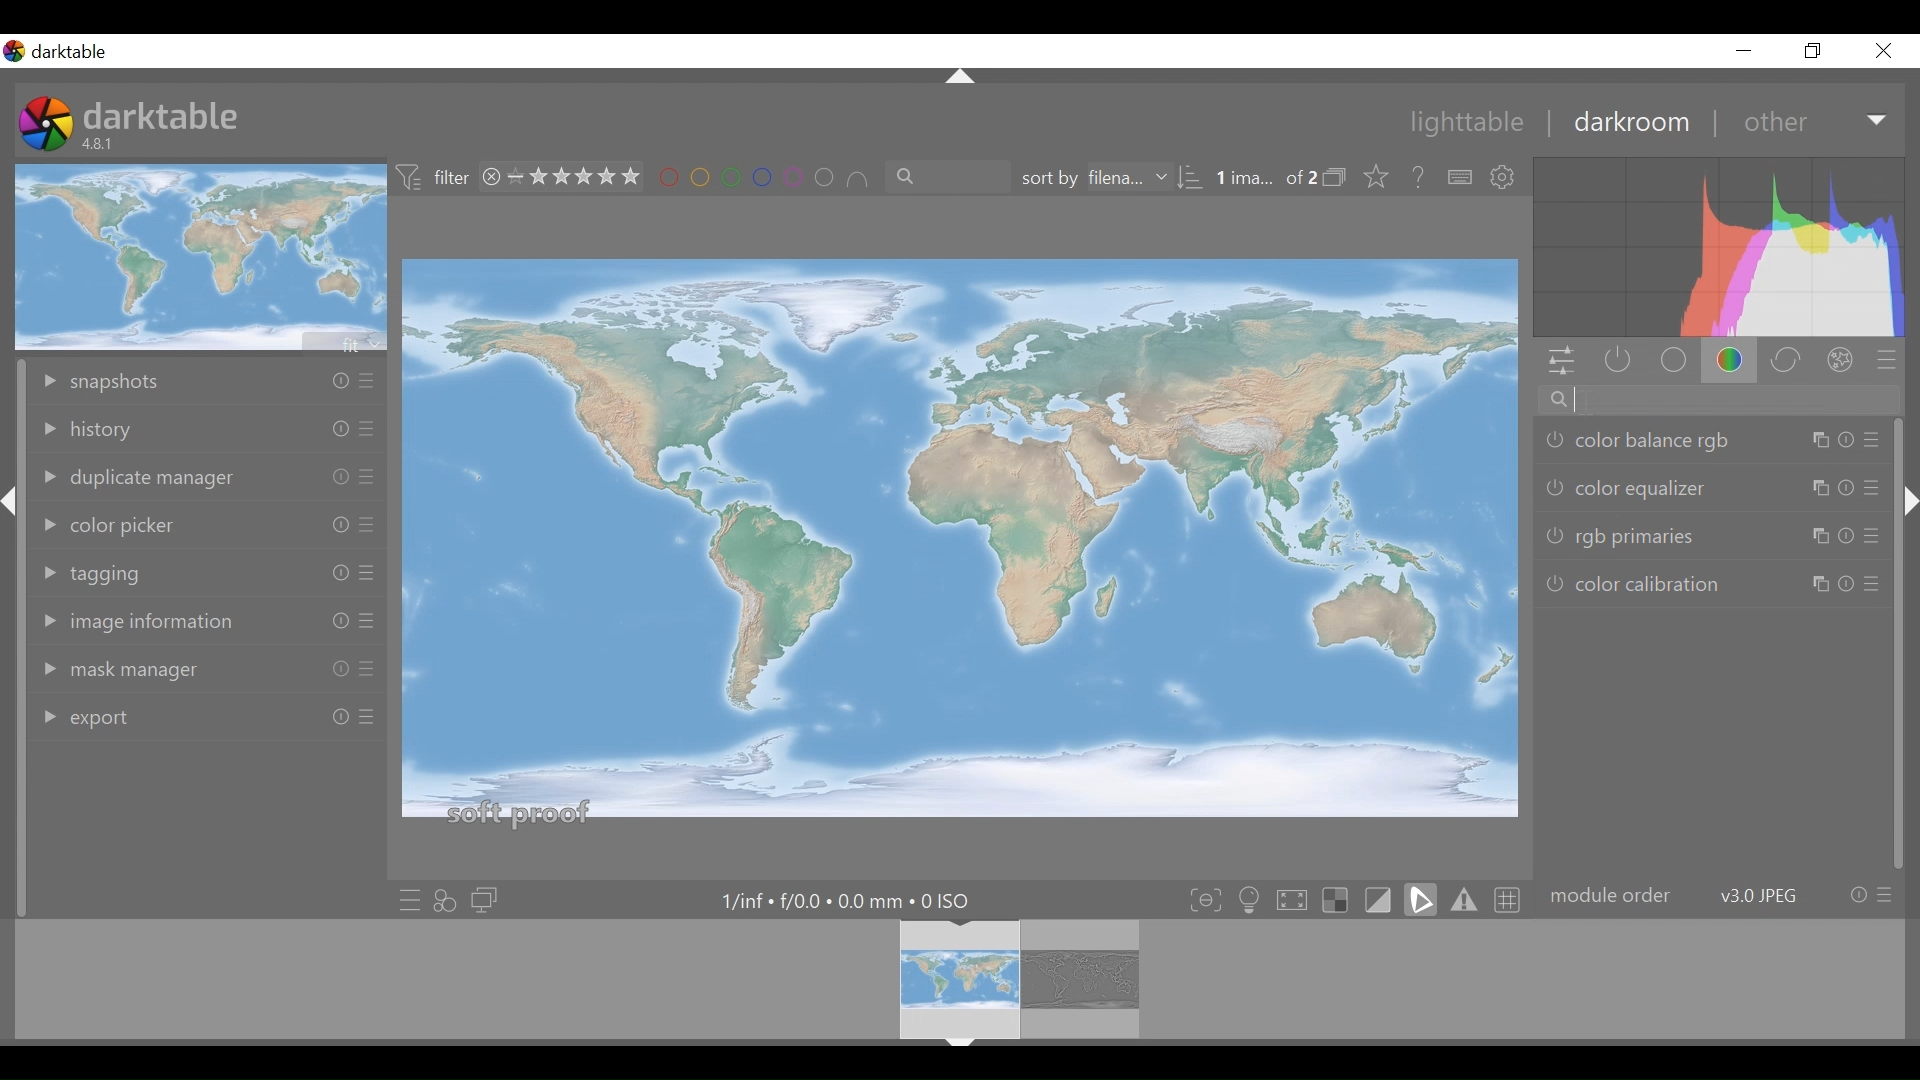 This screenshot has width=1920, height=1080. What do you see at coordinates (451, 176) in the screenshot?
I see `filter` at bounding box center [451, 176].